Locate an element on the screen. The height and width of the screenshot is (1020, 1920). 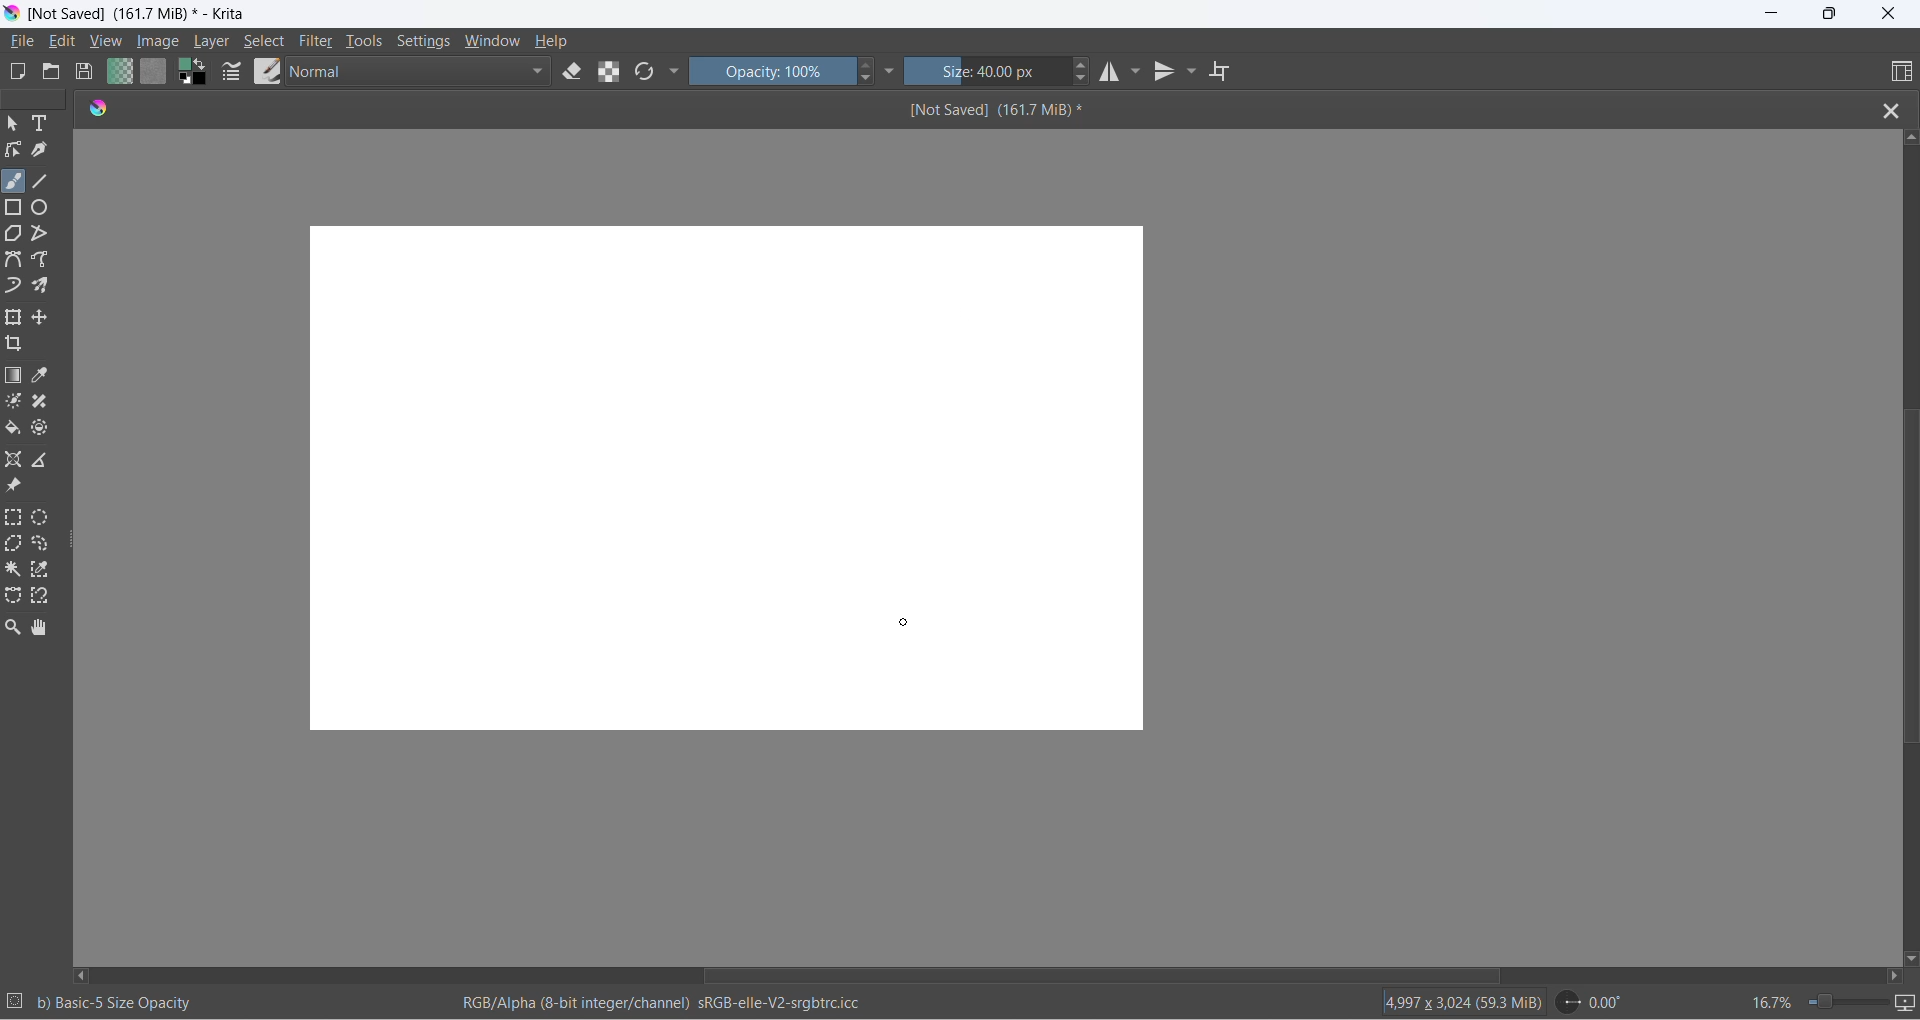
dynamic brush tool is located at coordinates (15, 287).